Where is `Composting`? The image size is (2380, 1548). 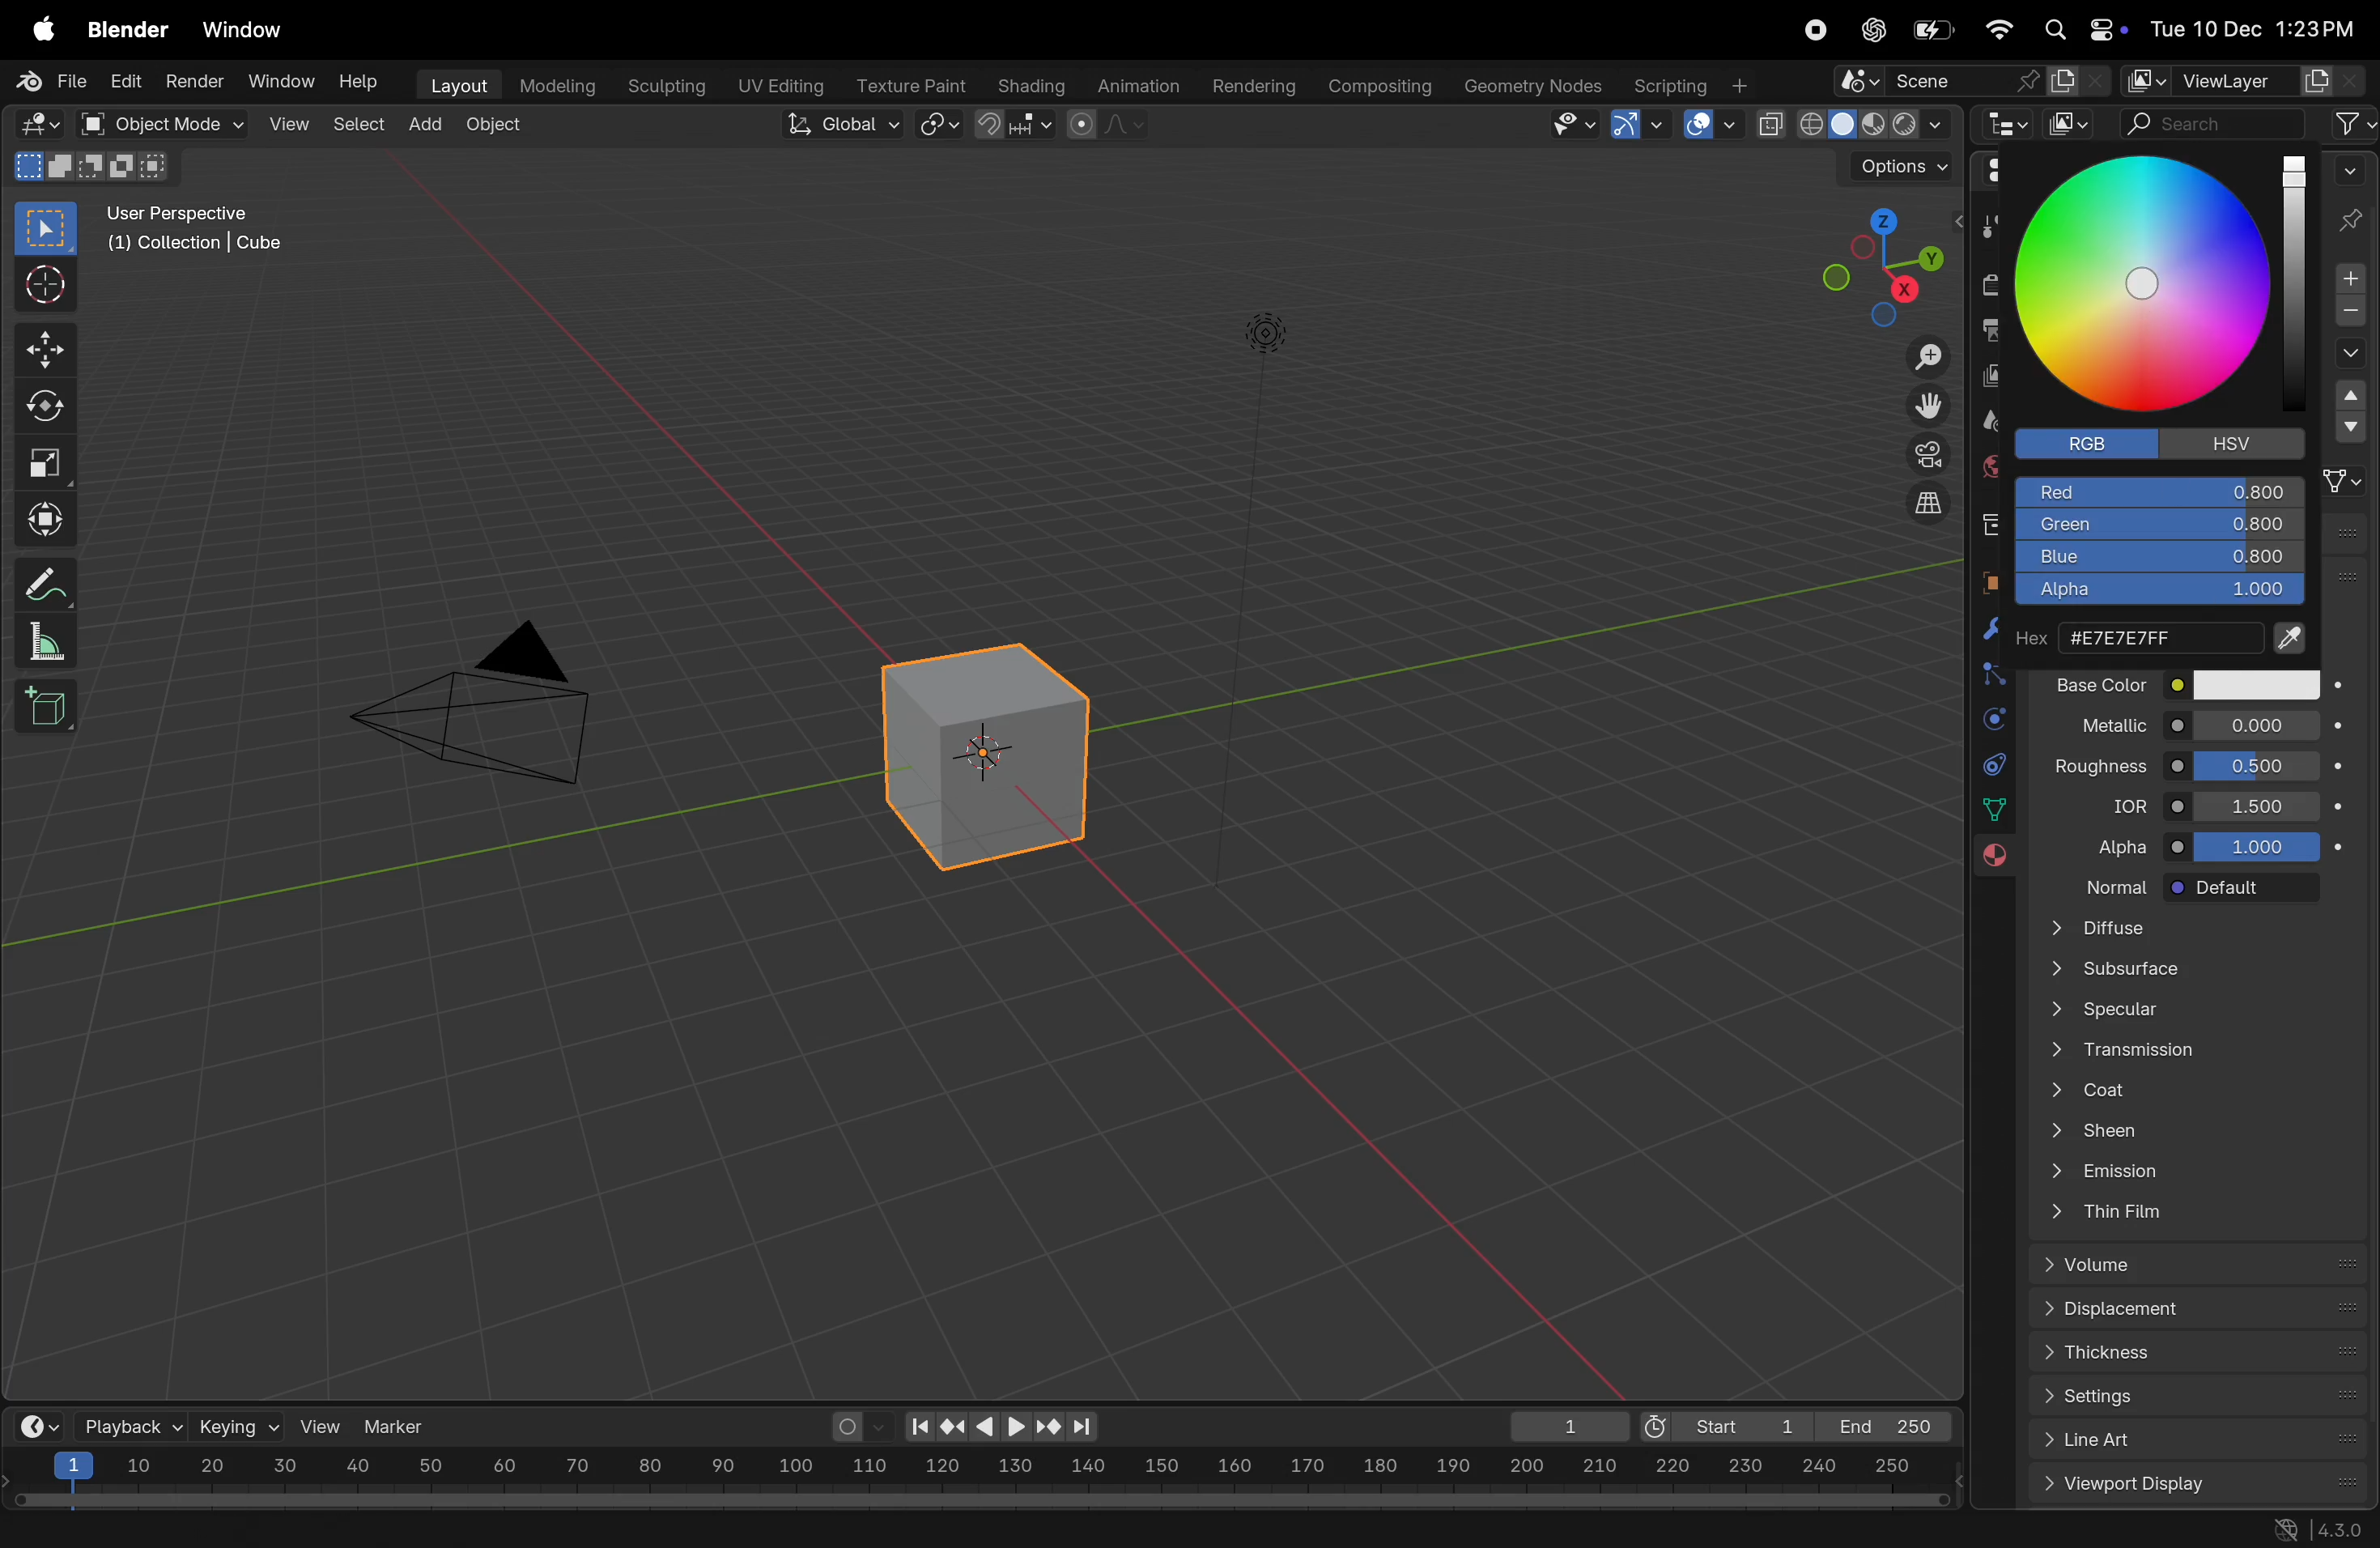 Composting is located at coordinates (1381, 86).